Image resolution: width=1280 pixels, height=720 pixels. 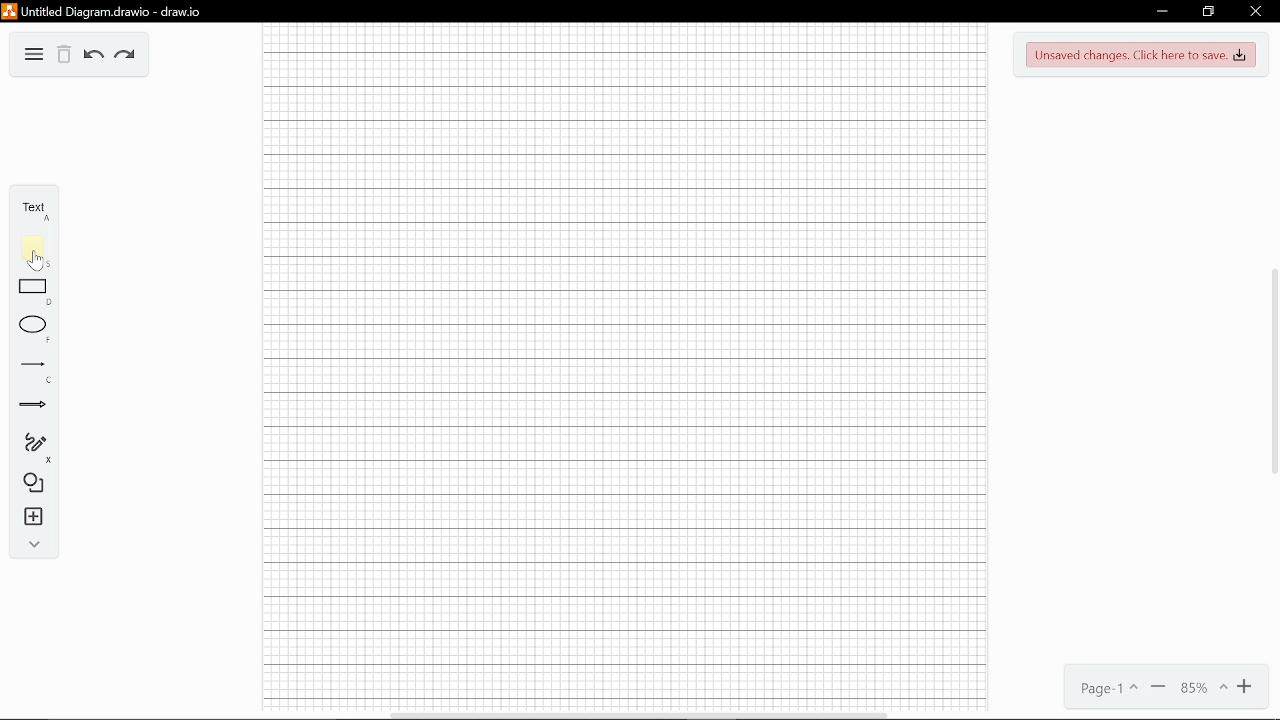 What do you see at coordinates (34, 365) in the screenshot?
I see `Line` at bounding box center [34, 365].